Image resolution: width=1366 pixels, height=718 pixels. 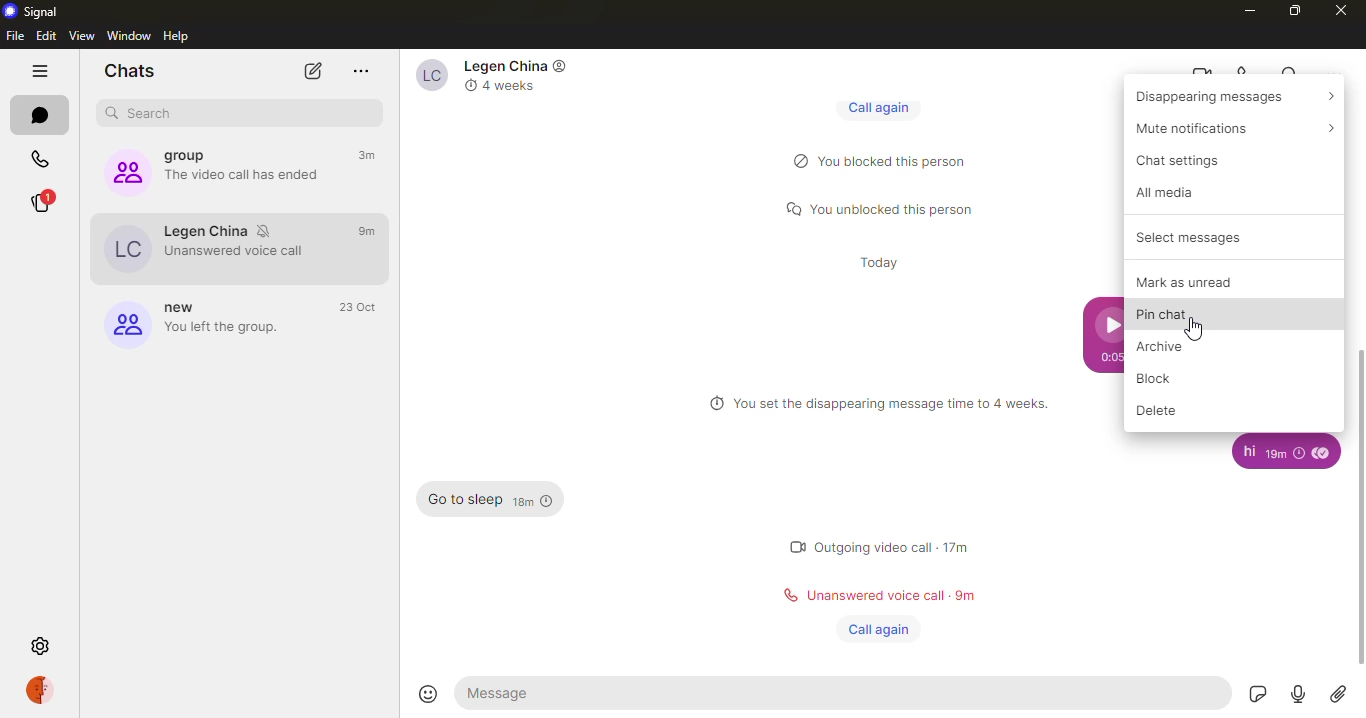 What do you see at coordinates (1190, 239) in the screenshot?
I see `select messages` at bounding box center [1190, 239].